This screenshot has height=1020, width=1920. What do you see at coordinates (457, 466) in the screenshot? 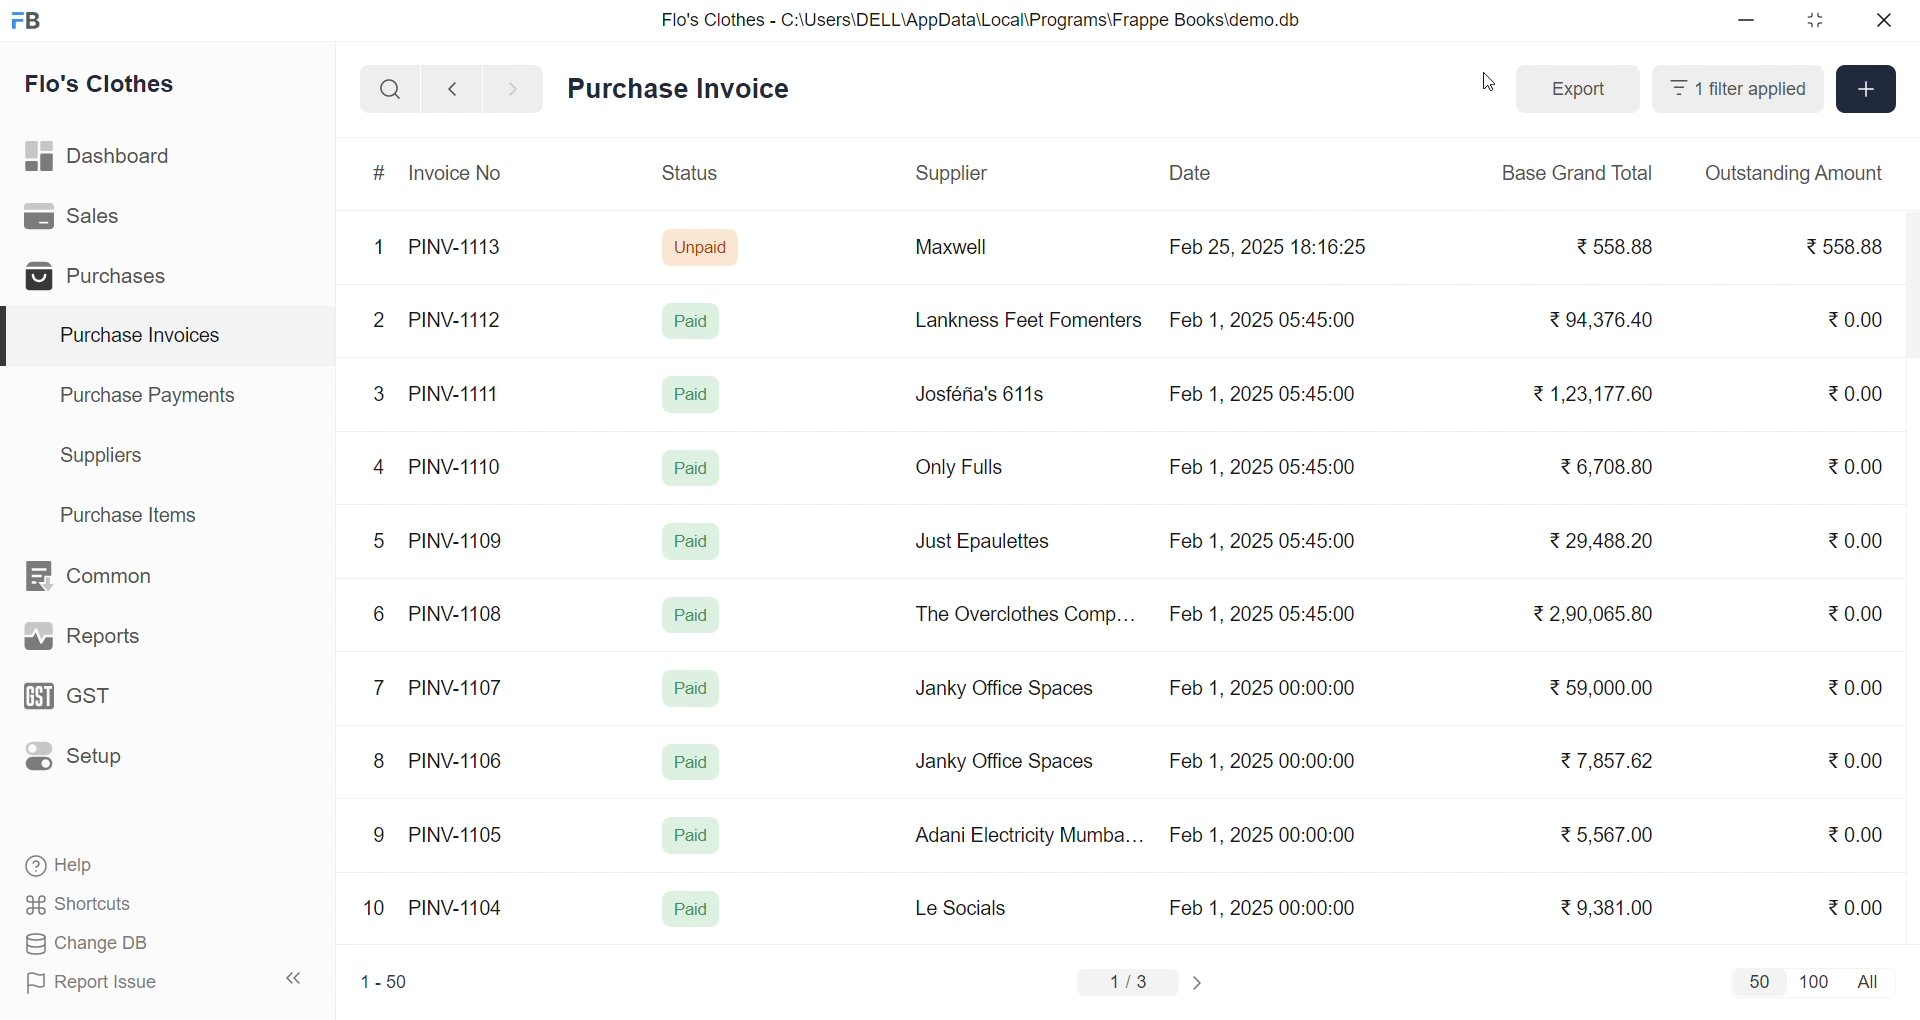
I see `PINV-1110` at bounding box center [457, 466].